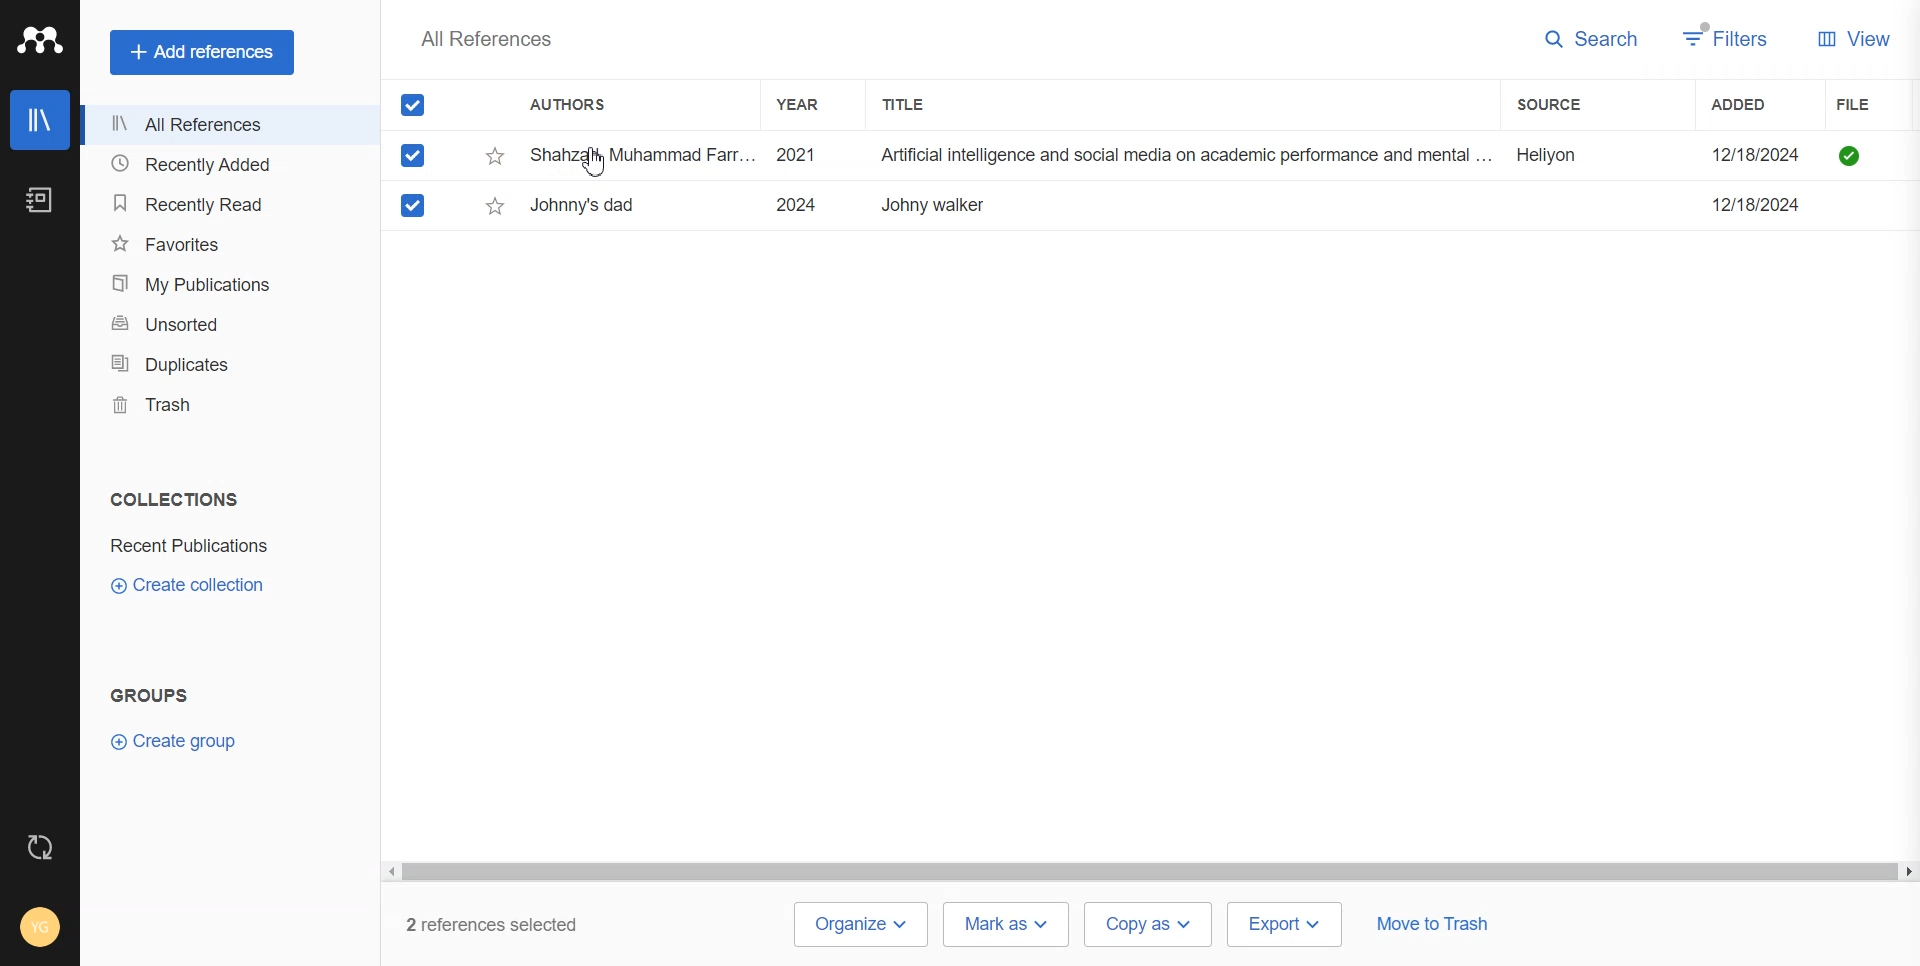 The height and width of the screenshot is (966, 1920). Describe the element at coordinates (1850, 156) in the screenshot. I see `file available` at that location.